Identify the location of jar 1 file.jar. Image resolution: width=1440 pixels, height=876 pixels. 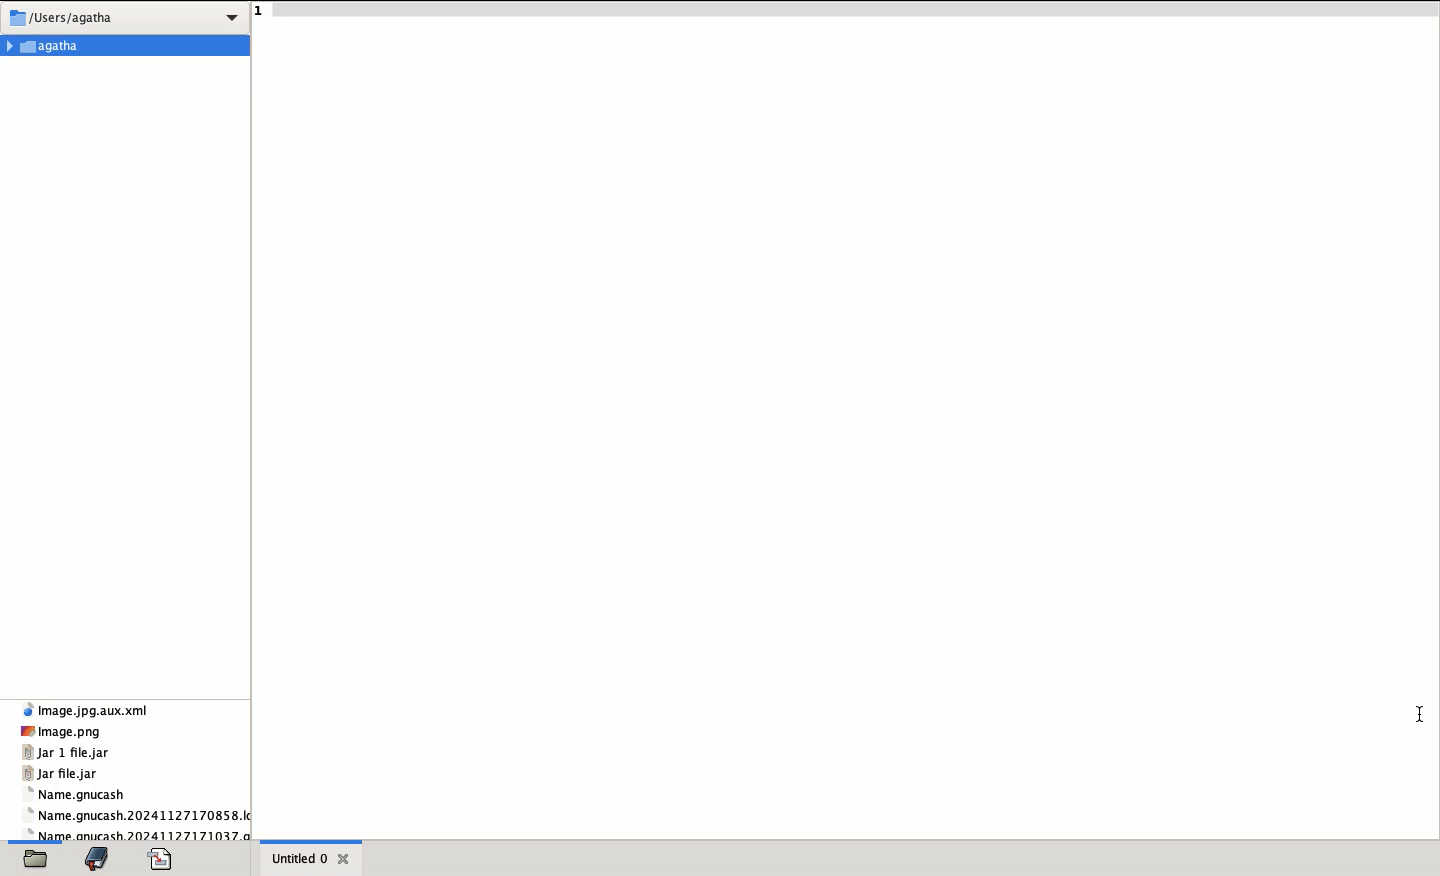
(66, 752).